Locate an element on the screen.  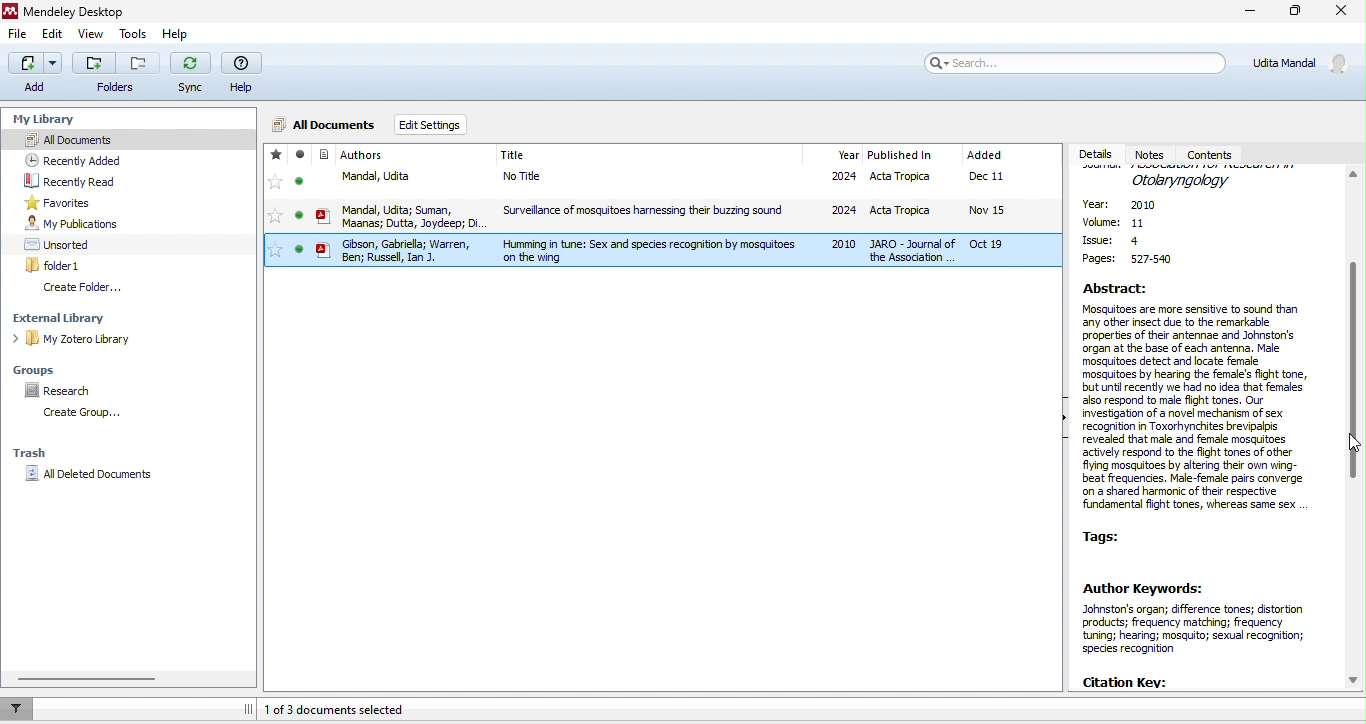
seen/unseen is located at coordinates (300, 186).